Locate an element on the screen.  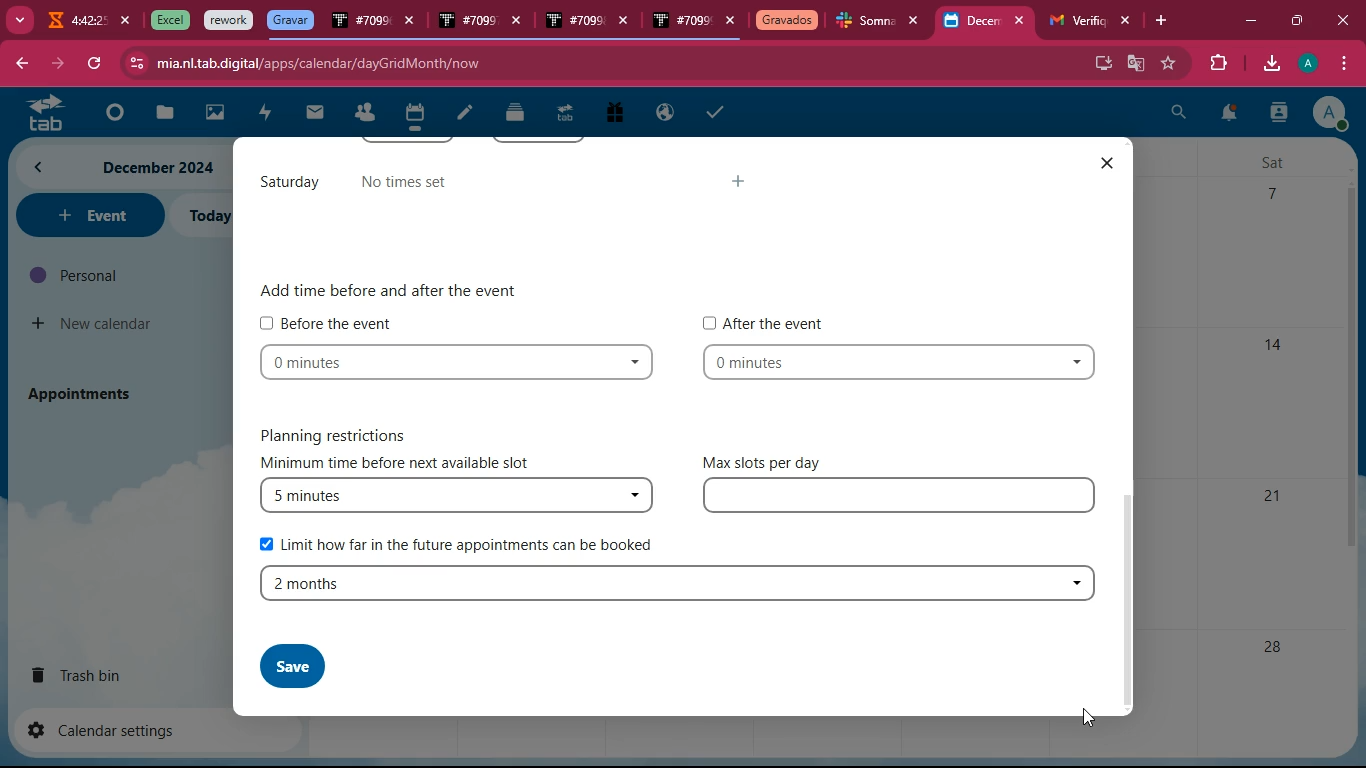
calendar is located at coordinates (414, 116).